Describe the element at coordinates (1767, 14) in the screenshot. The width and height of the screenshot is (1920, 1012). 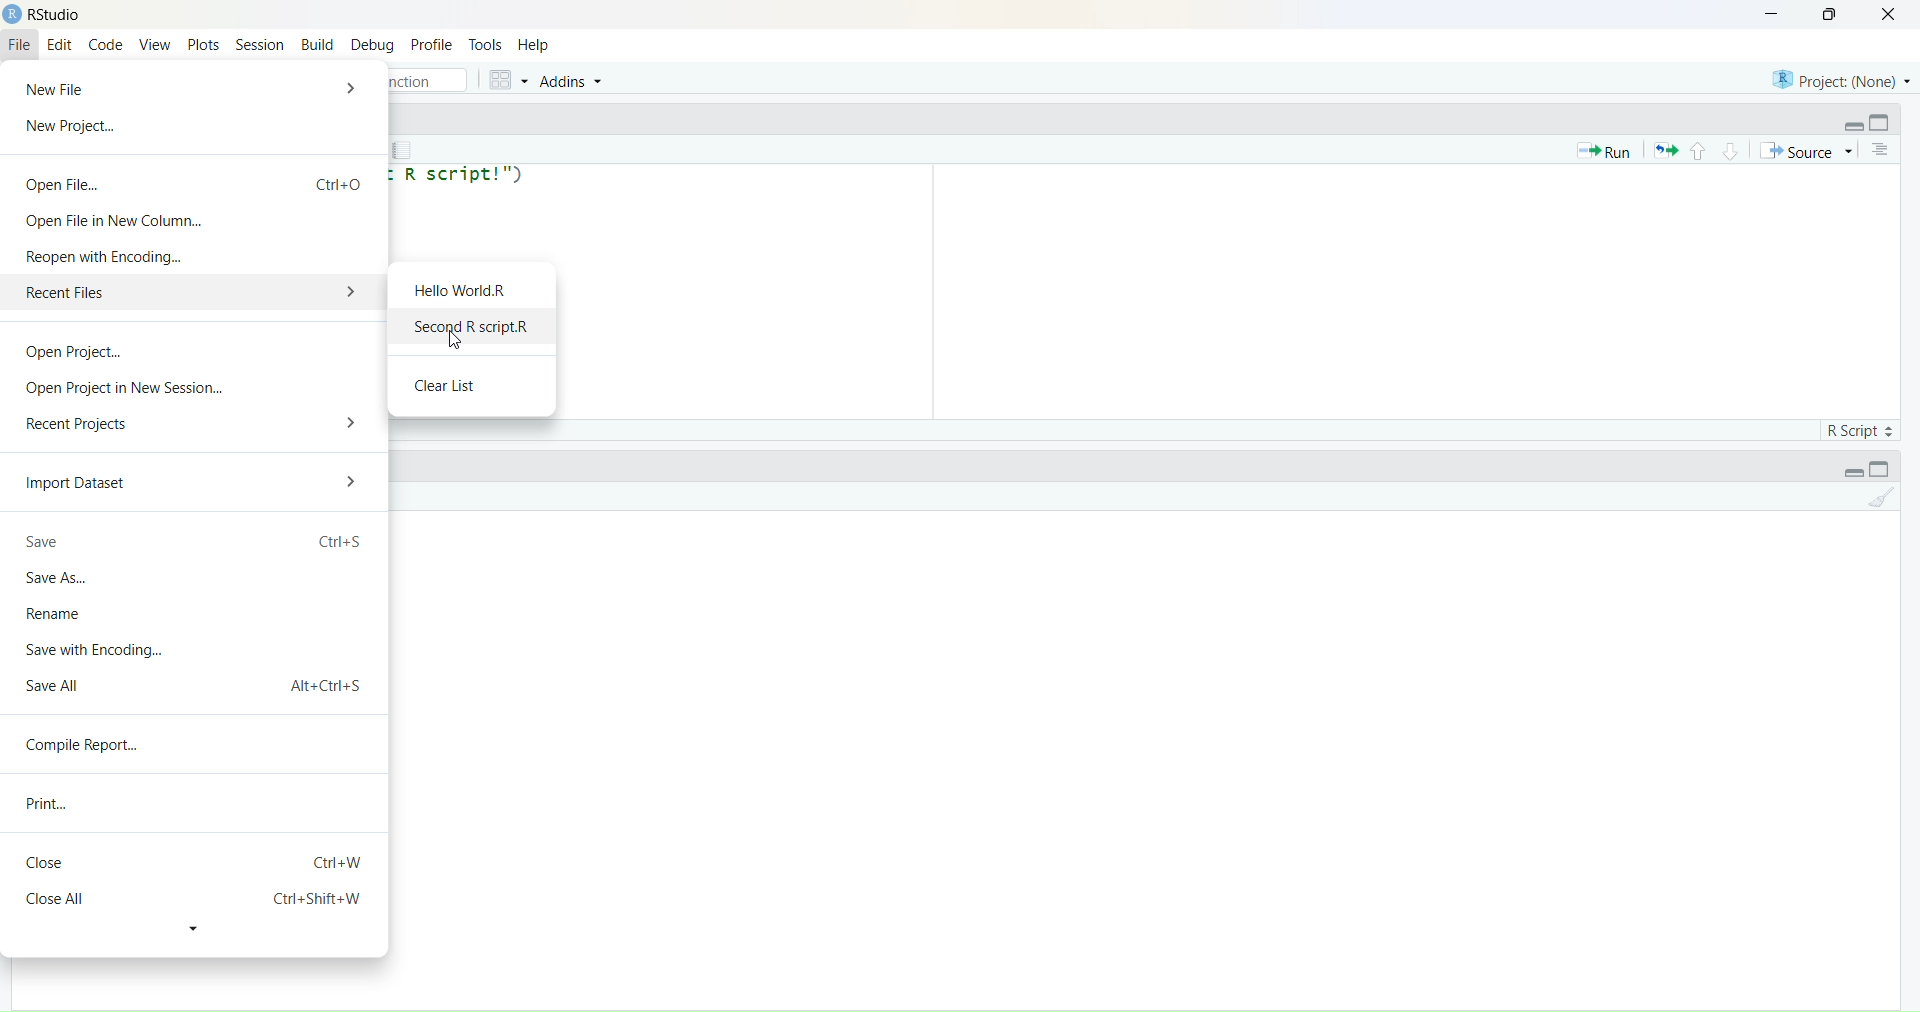
I see `Minimize` at that location.